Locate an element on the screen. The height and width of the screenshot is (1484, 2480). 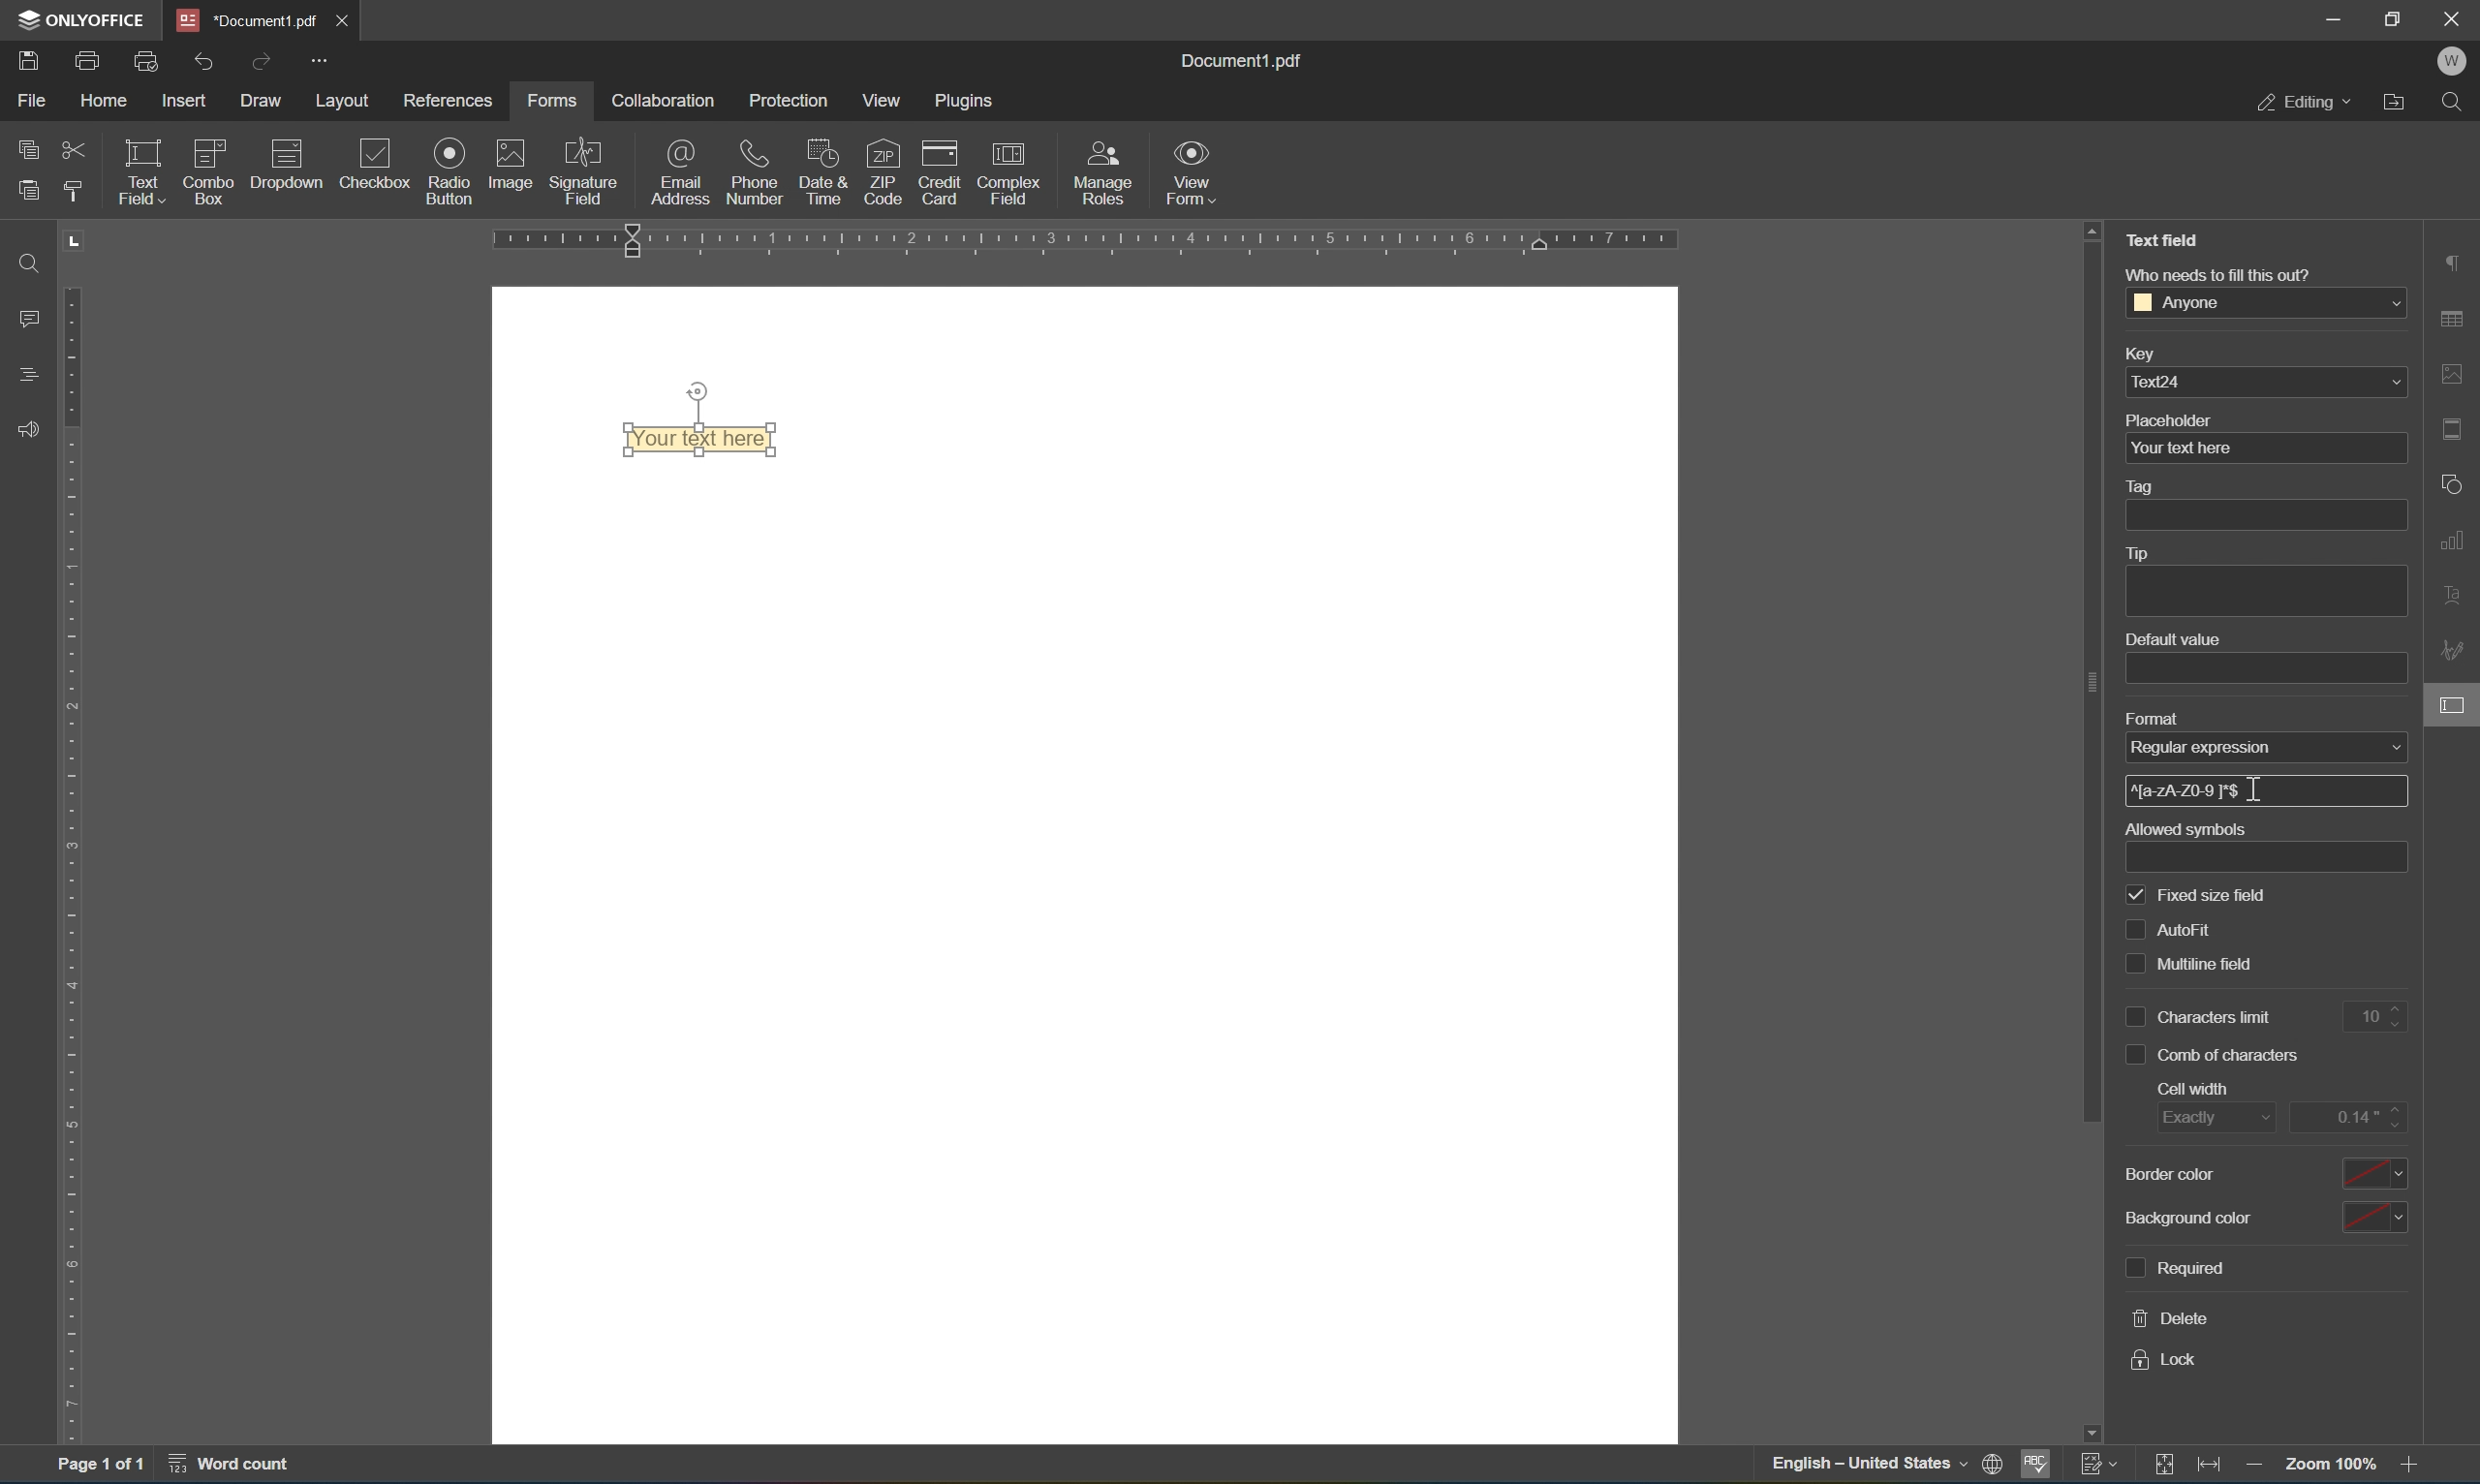
radio button is located at coordinates (452, 170).